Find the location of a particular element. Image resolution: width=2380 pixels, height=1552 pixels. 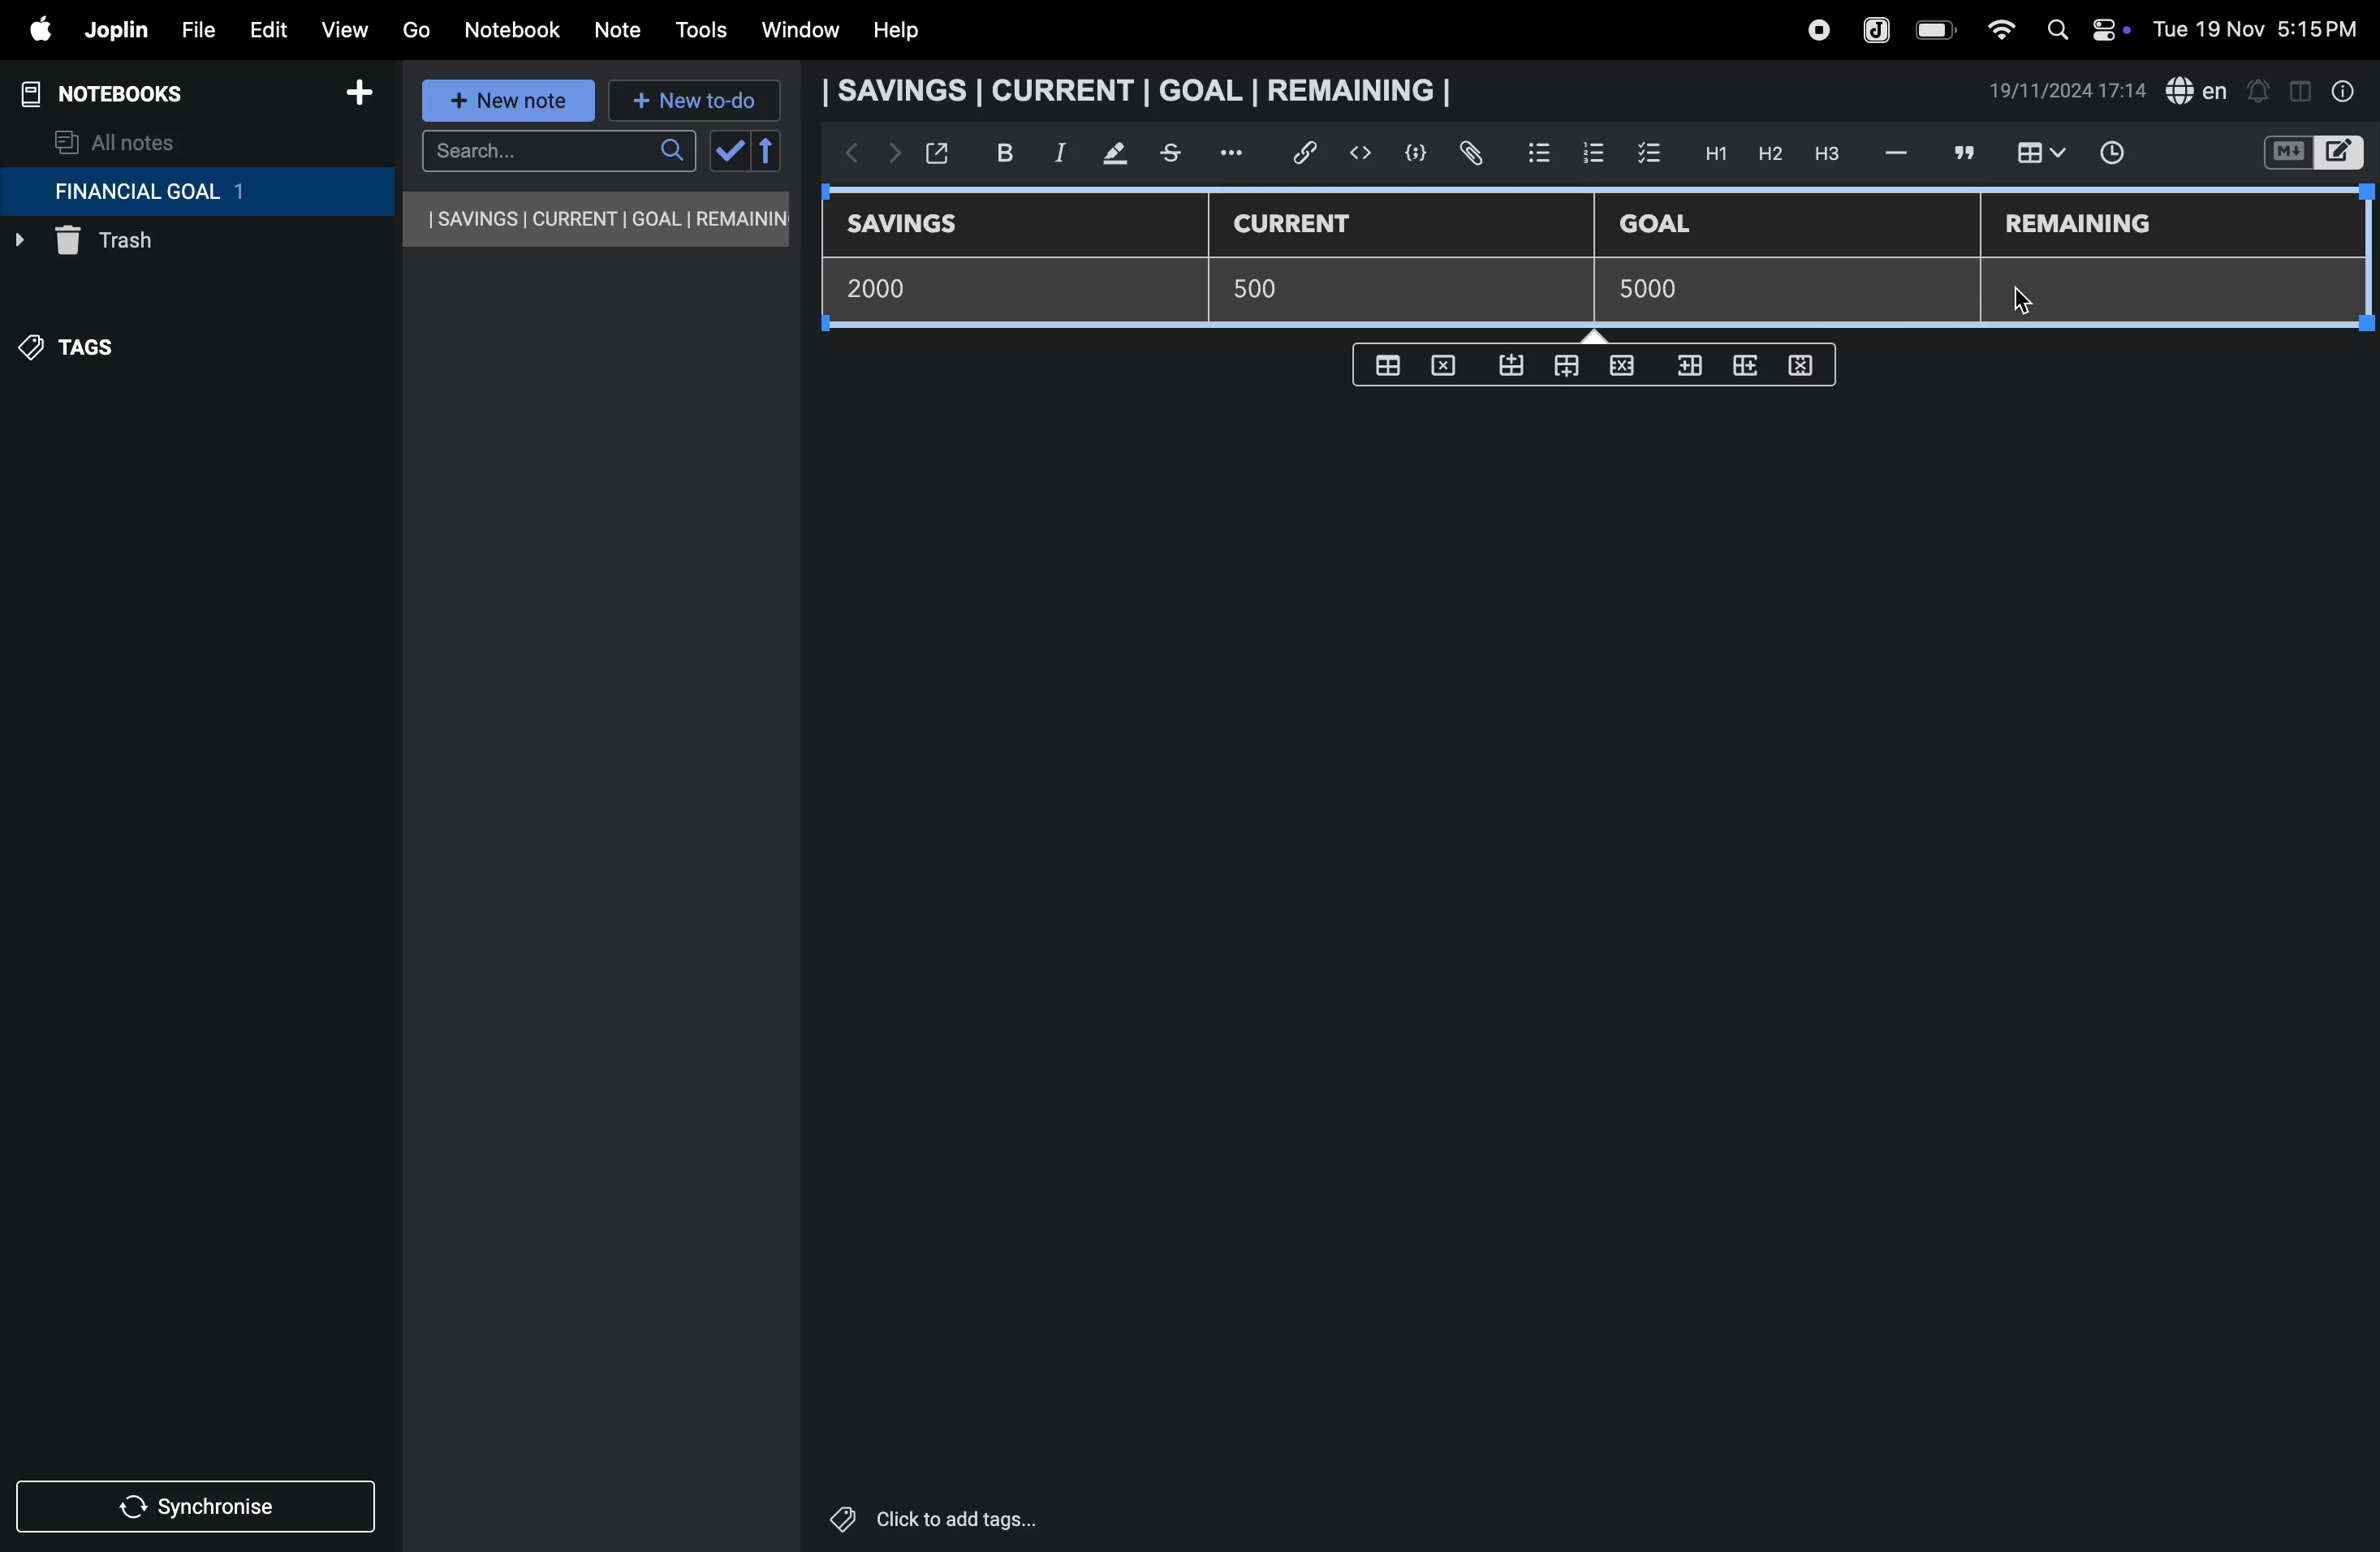

alert is located at coordinates (2257, 90).